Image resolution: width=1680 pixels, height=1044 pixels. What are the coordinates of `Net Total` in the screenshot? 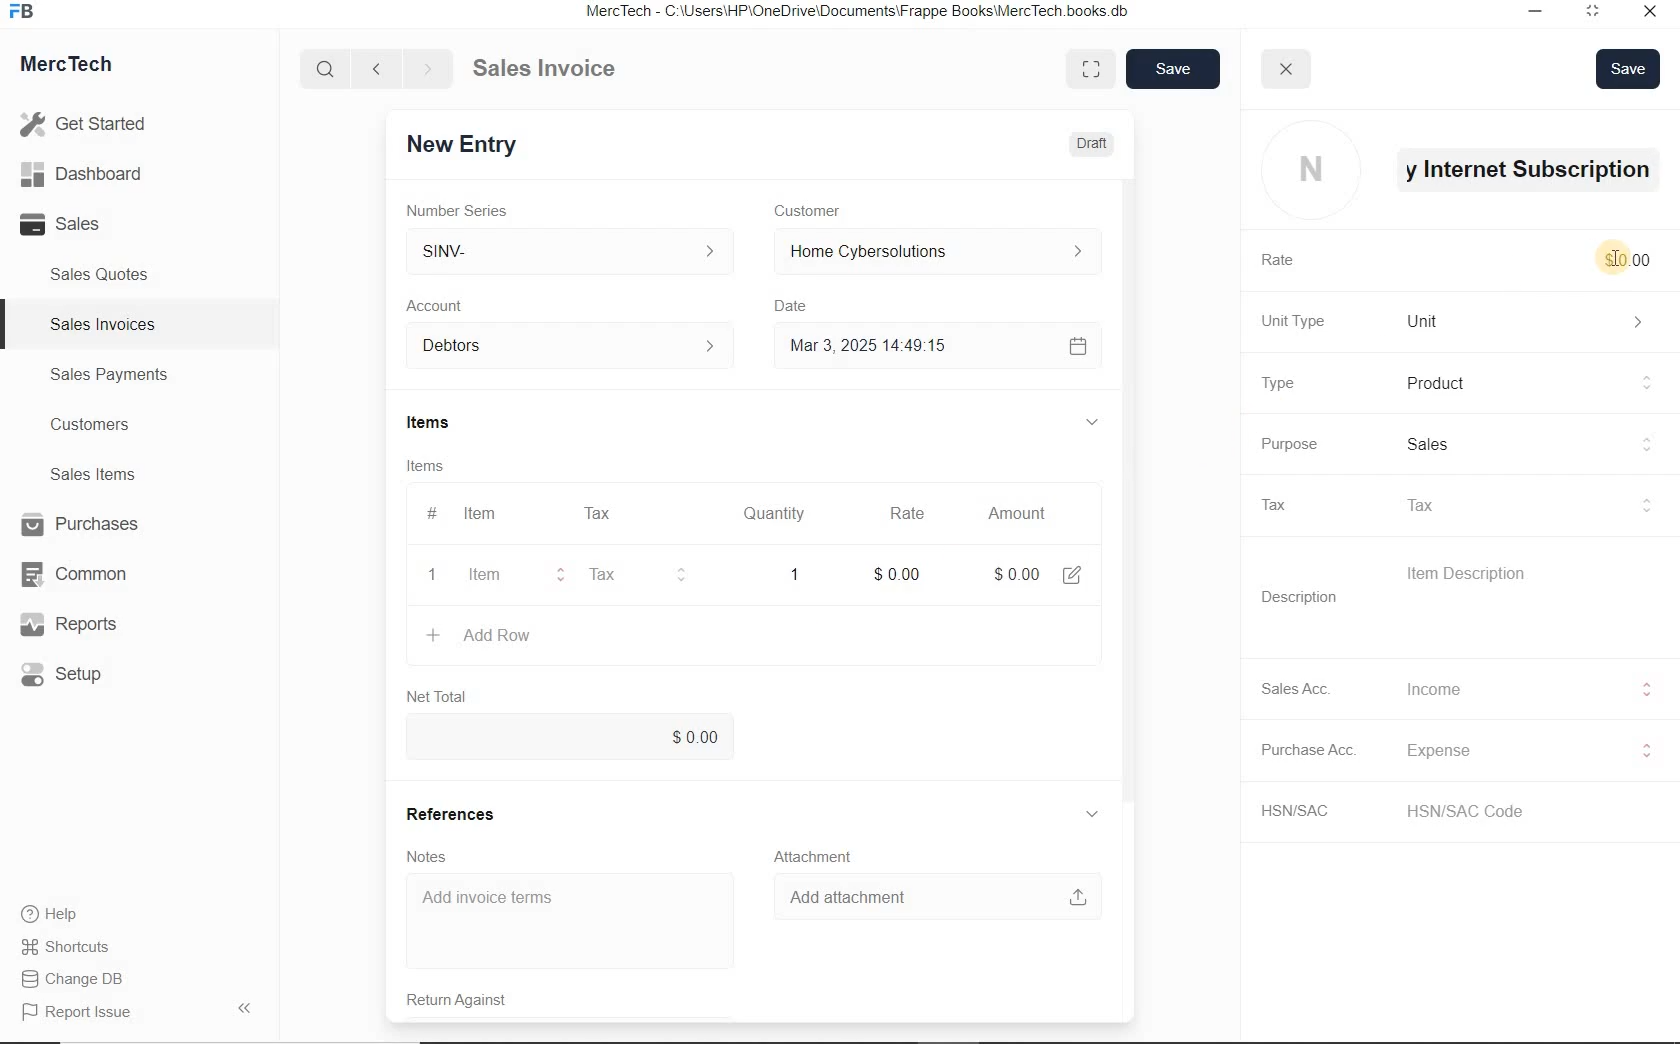 It's located at (435, 696).